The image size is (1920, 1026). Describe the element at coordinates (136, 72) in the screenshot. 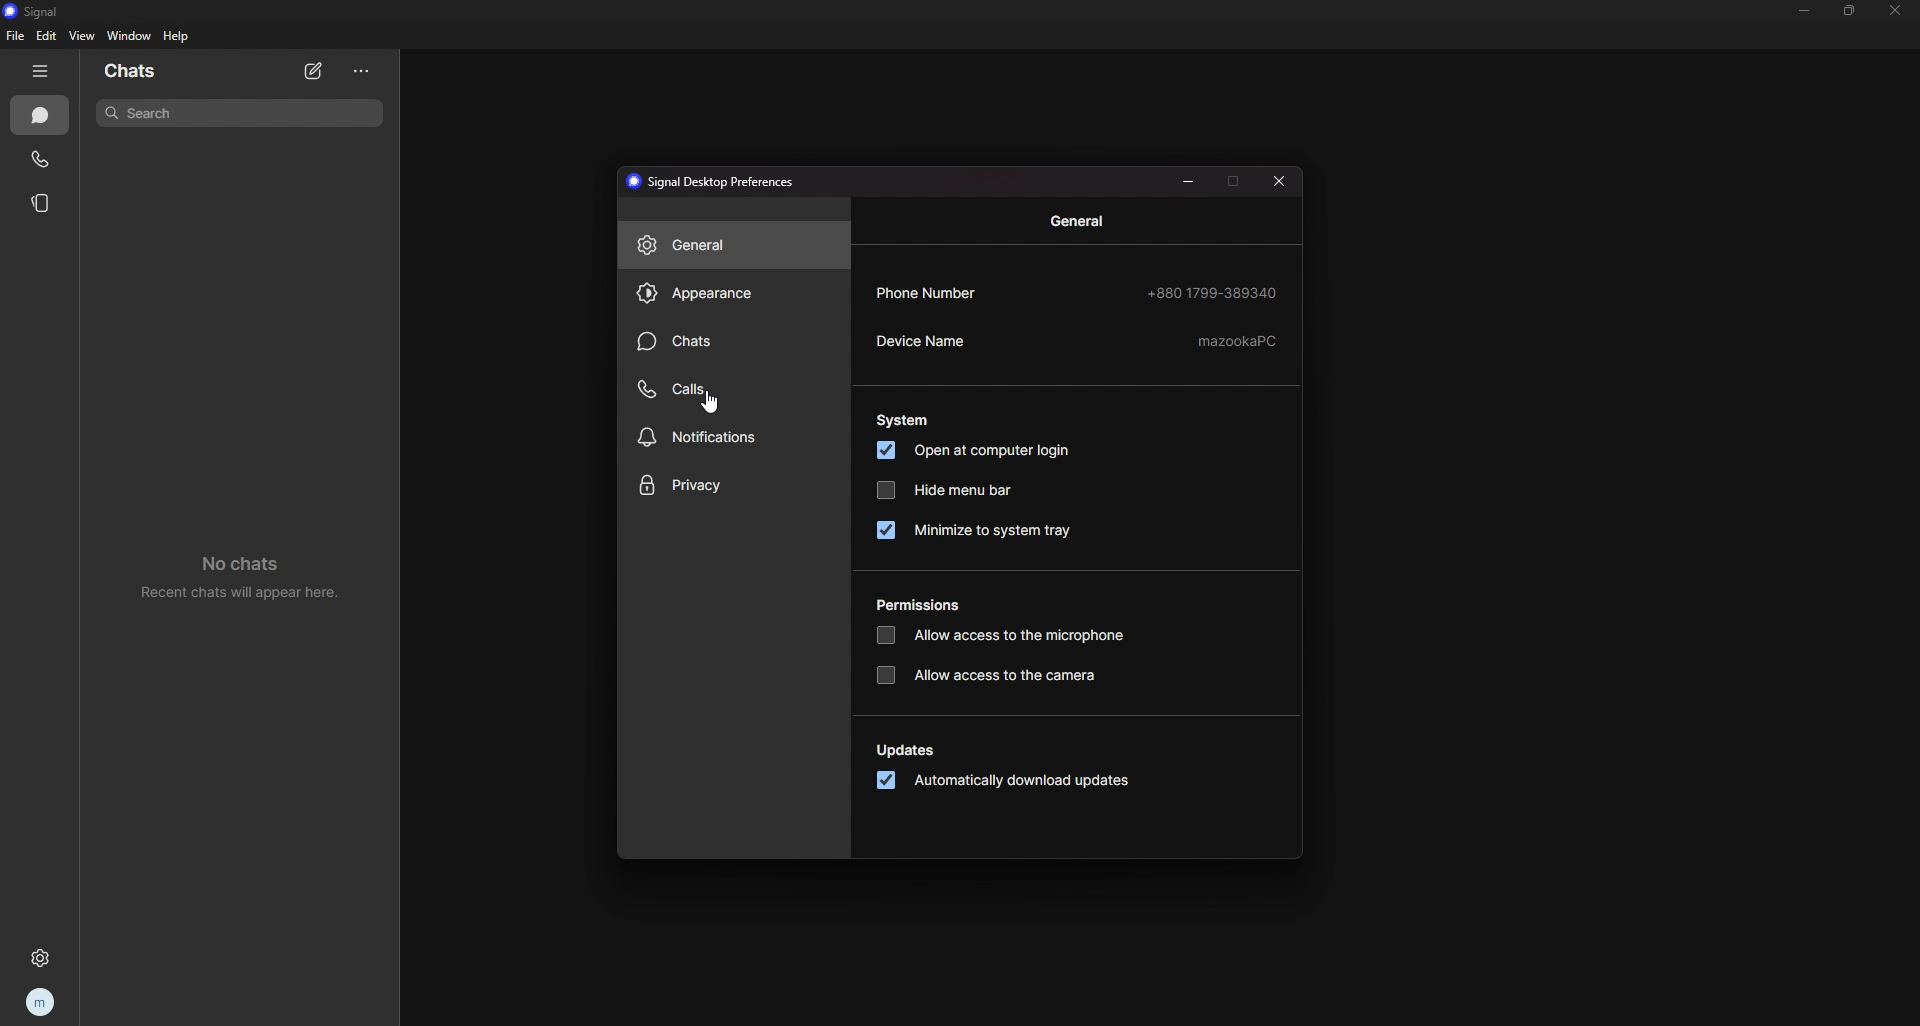

I see `chats` at that location.